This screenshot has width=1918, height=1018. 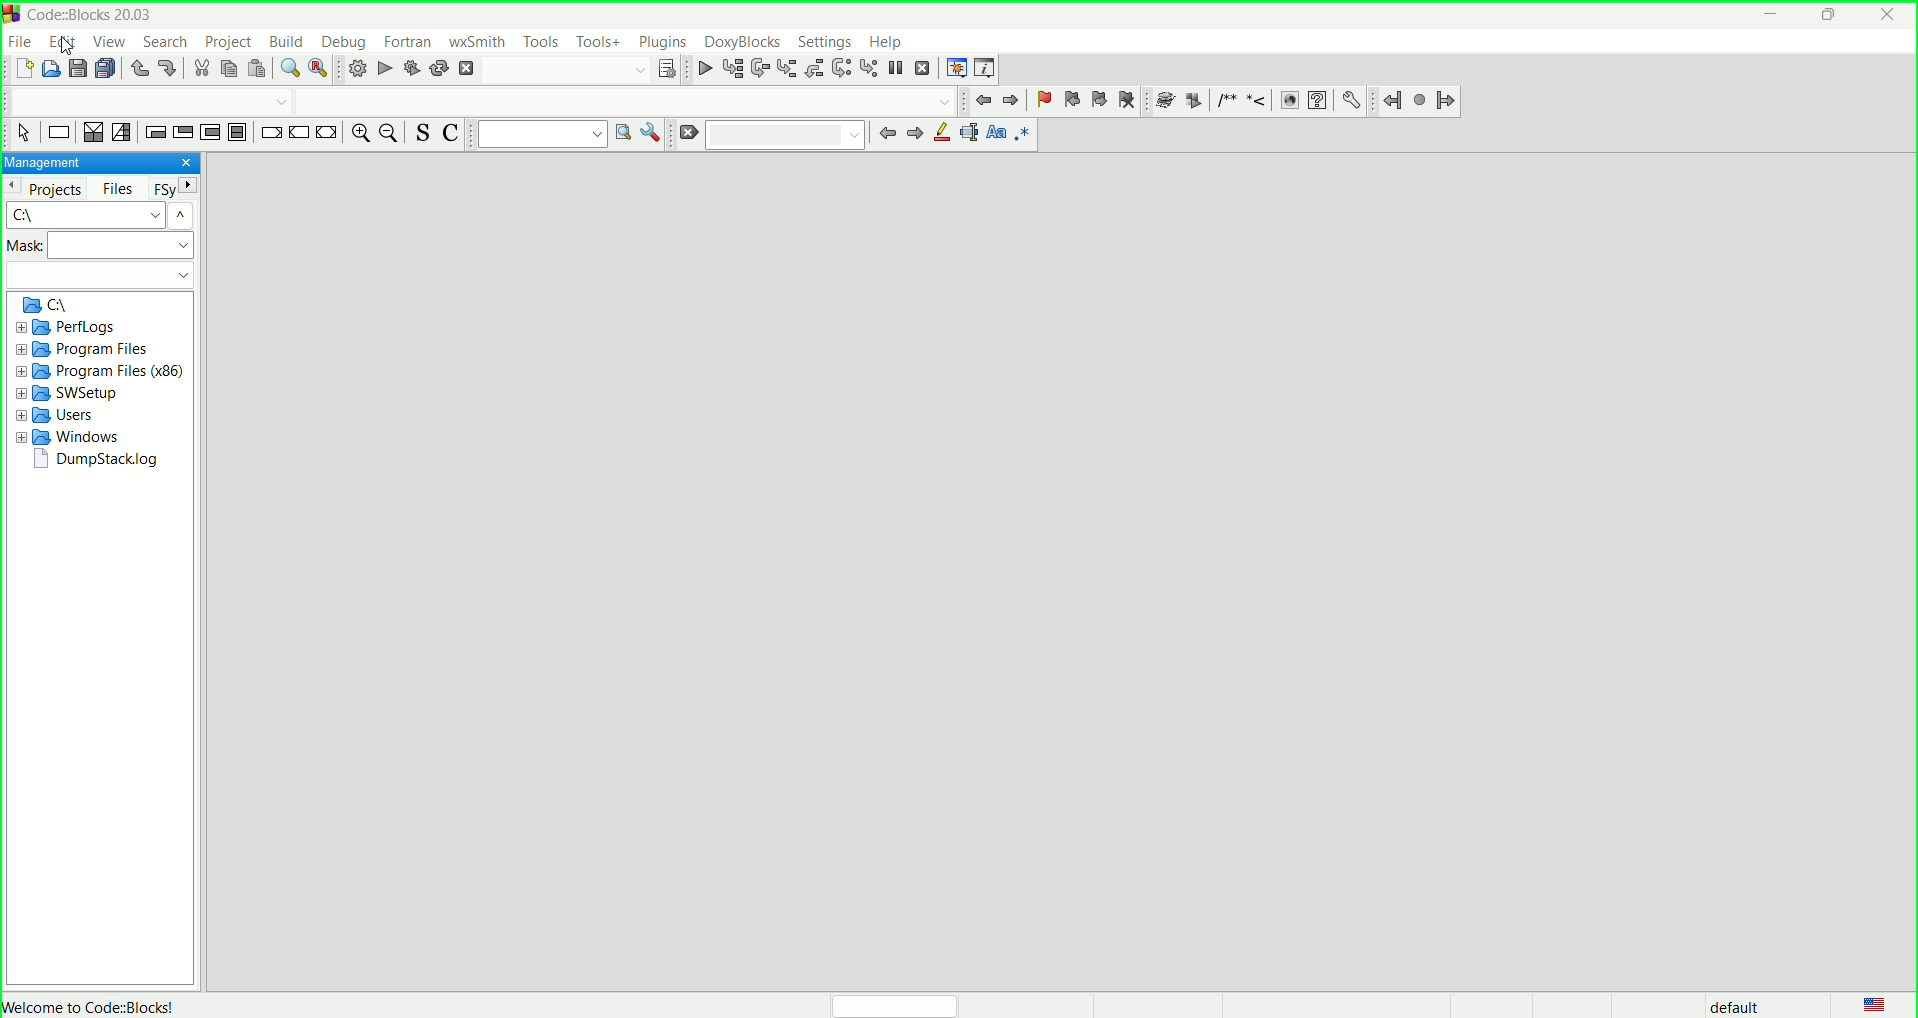 I want to click on cut, so click(x=200, y=70).